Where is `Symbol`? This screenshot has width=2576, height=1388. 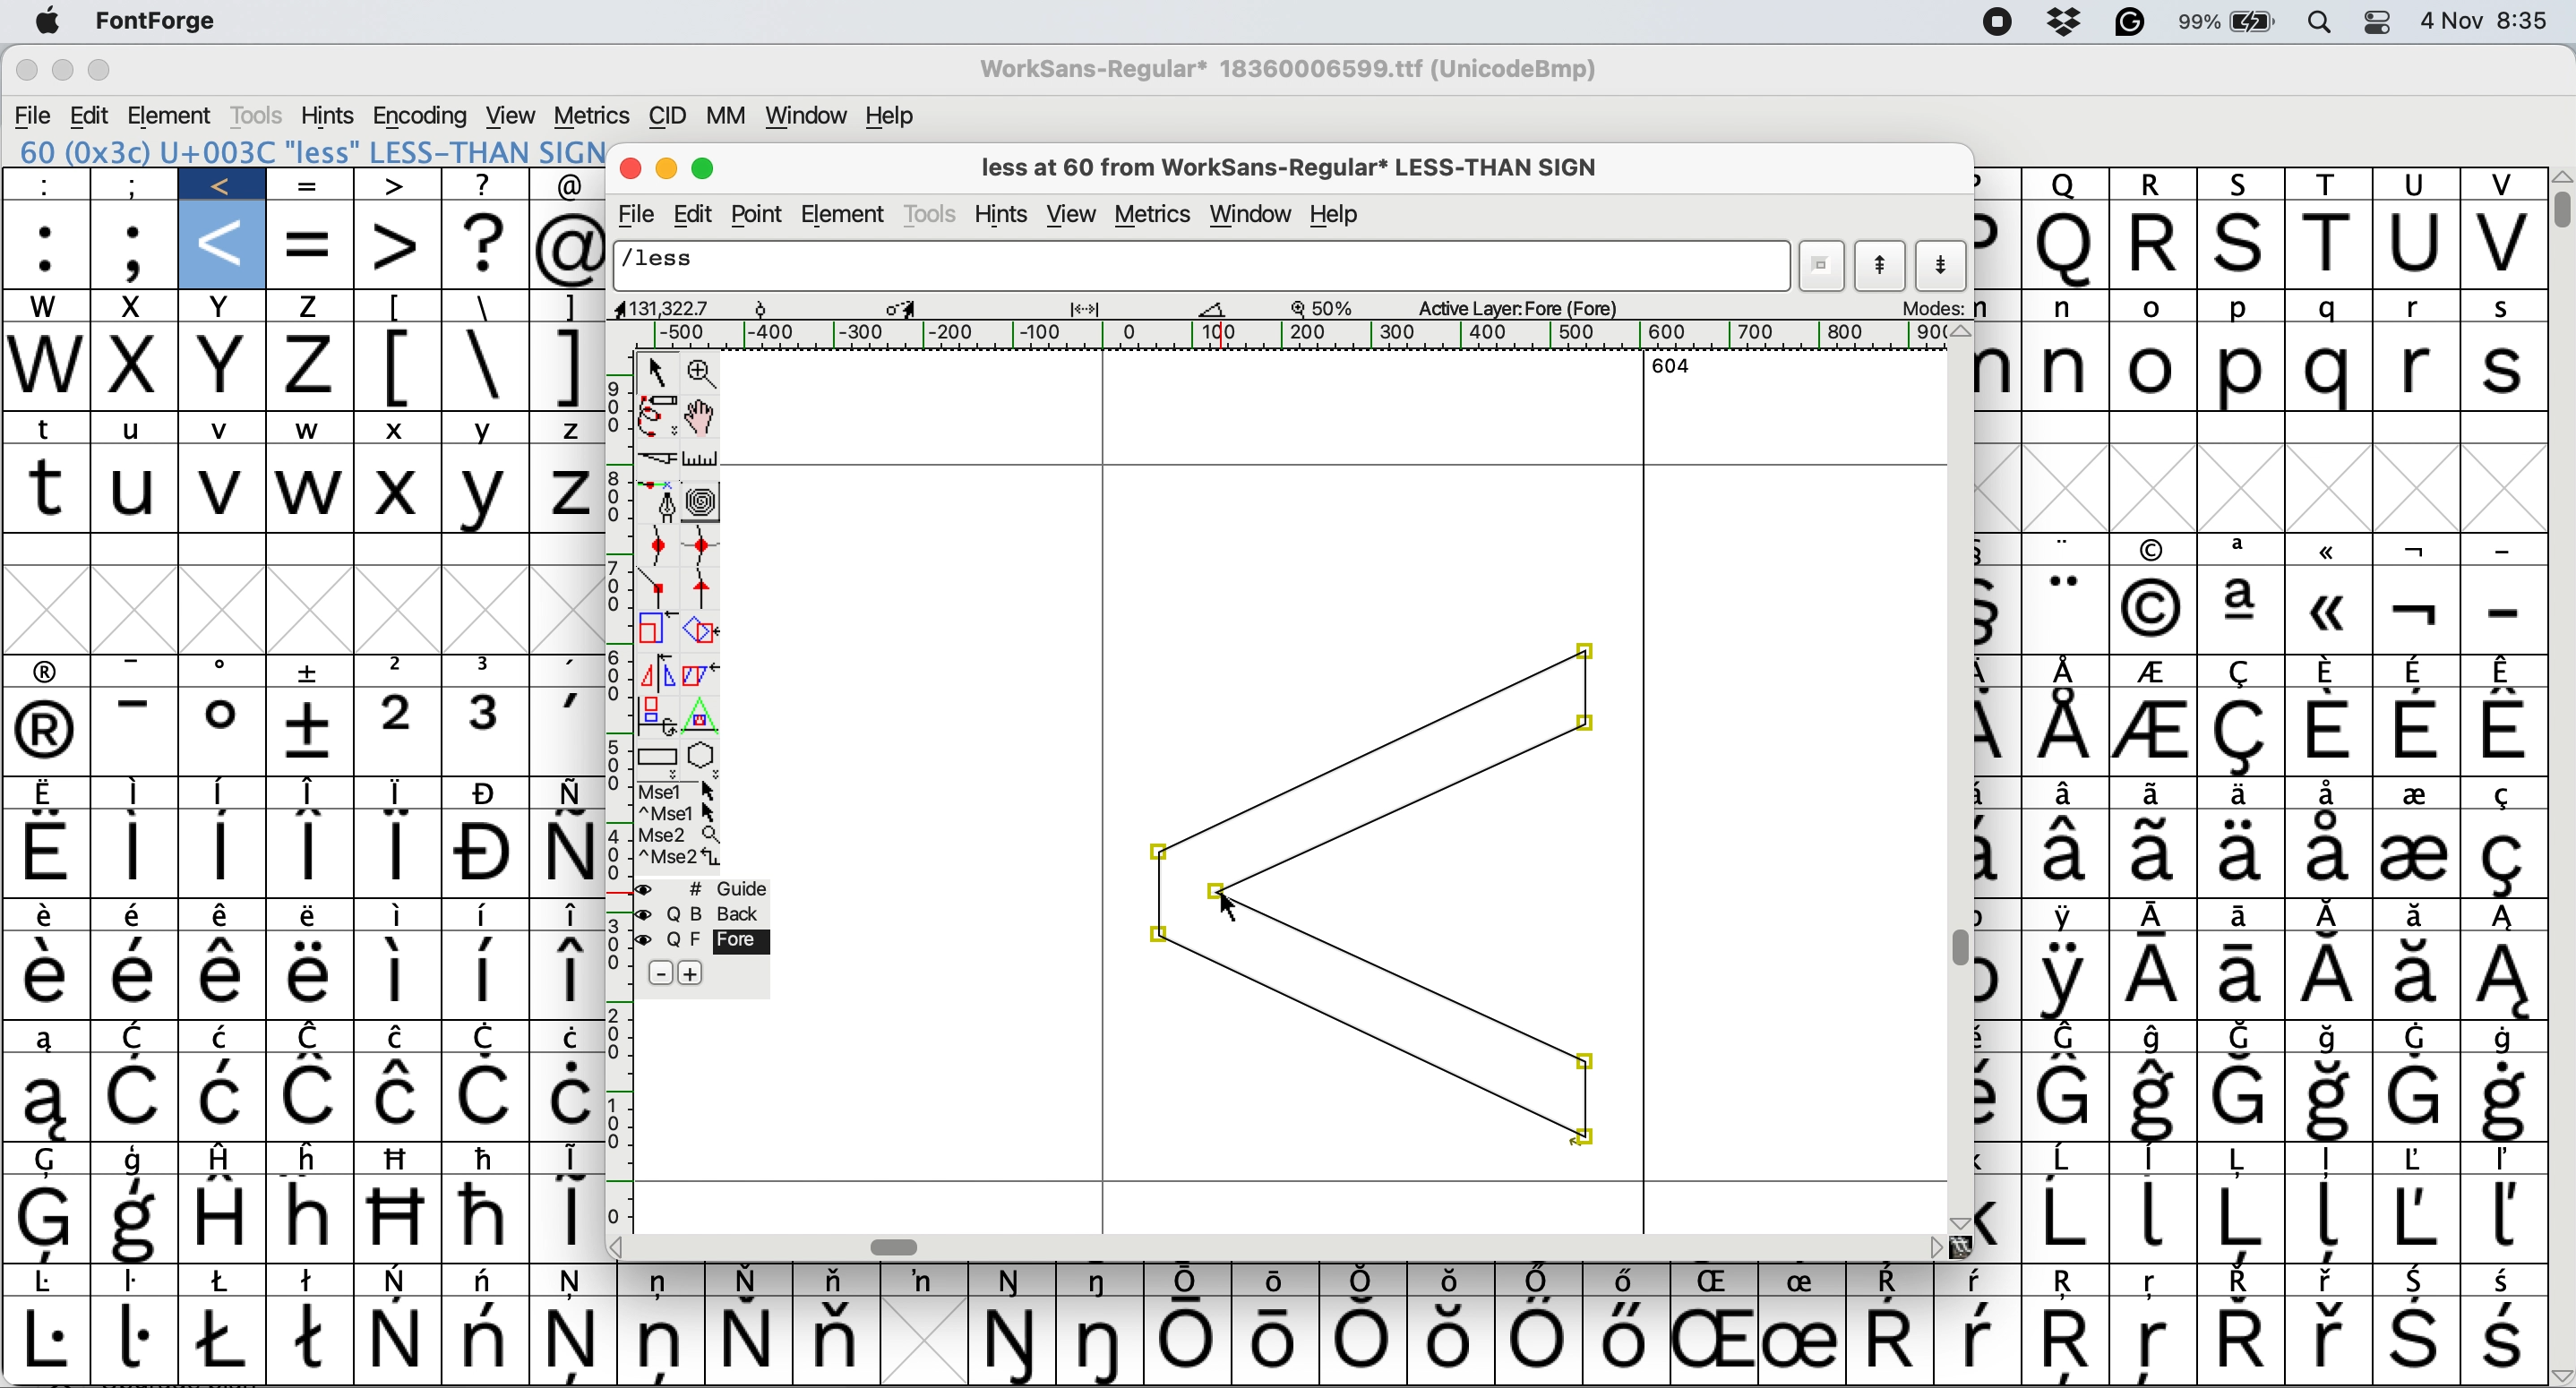
Symbol is located at coordinates (2327, 855).